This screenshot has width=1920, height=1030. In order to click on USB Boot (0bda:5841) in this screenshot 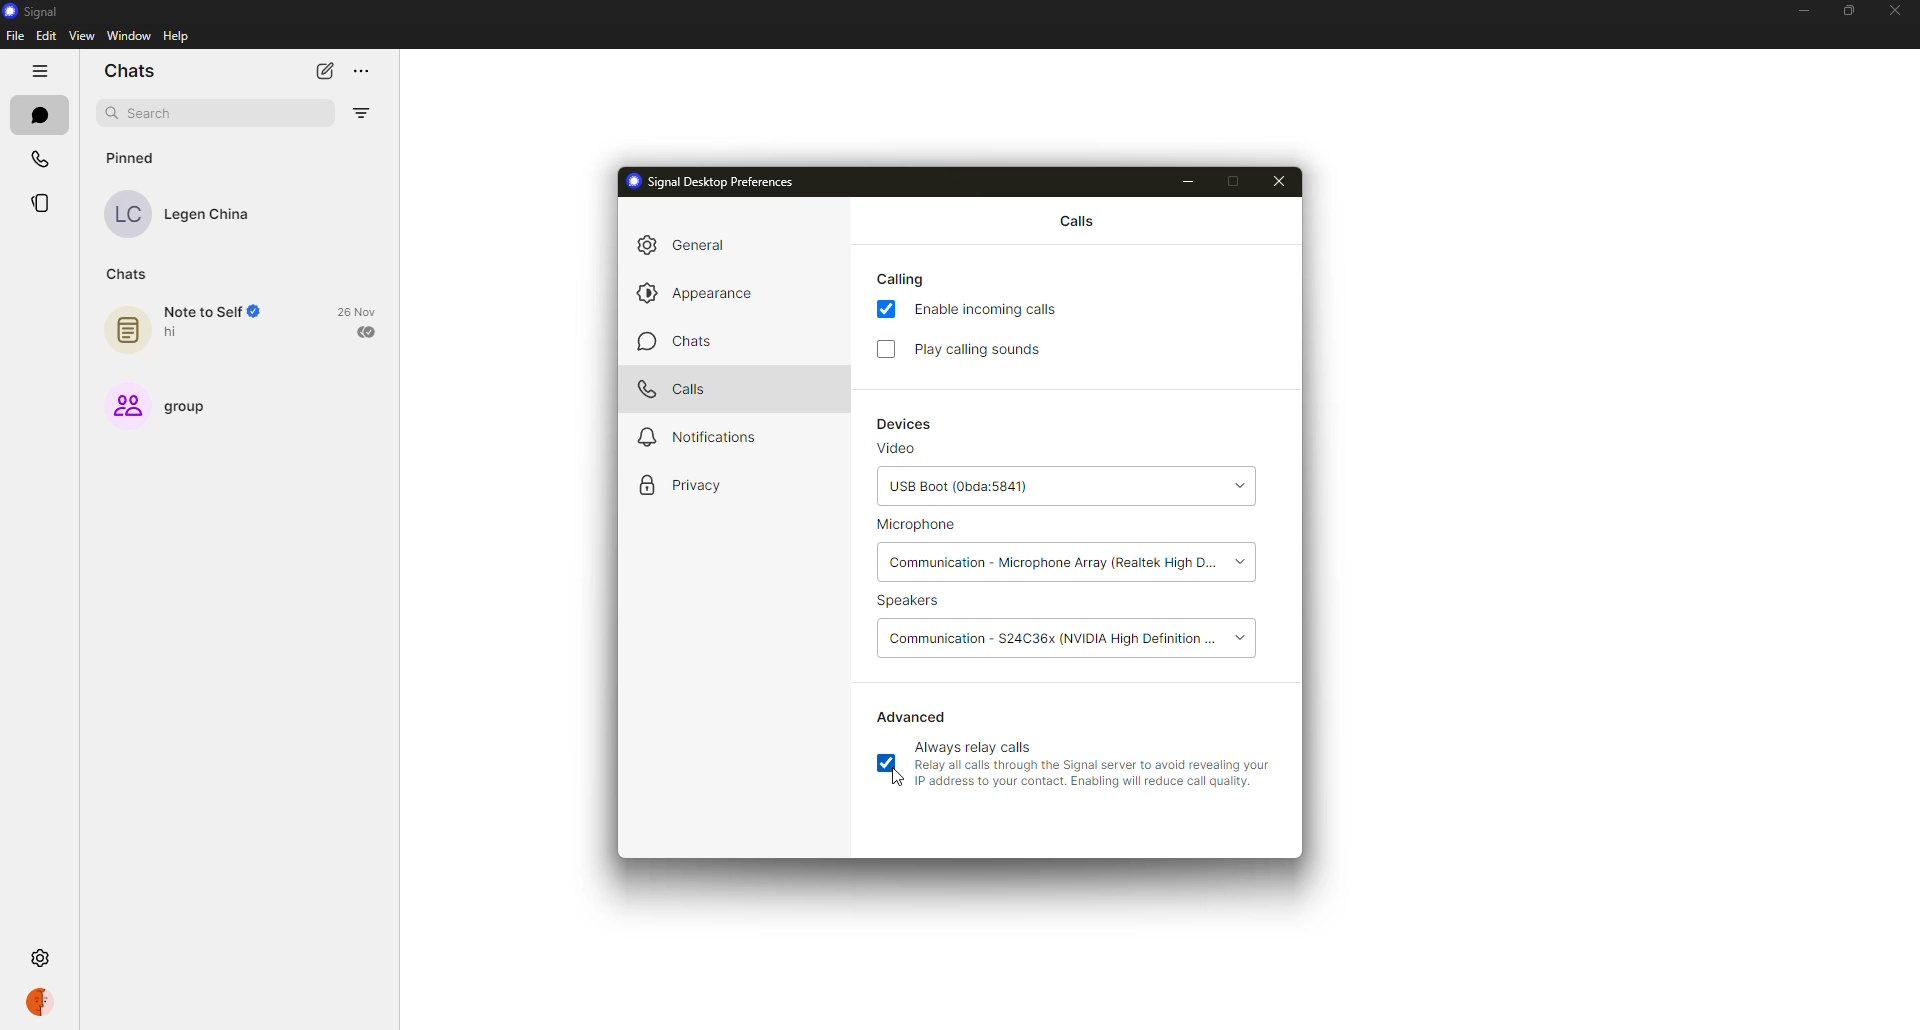, I will do `click(1034, 489)`.